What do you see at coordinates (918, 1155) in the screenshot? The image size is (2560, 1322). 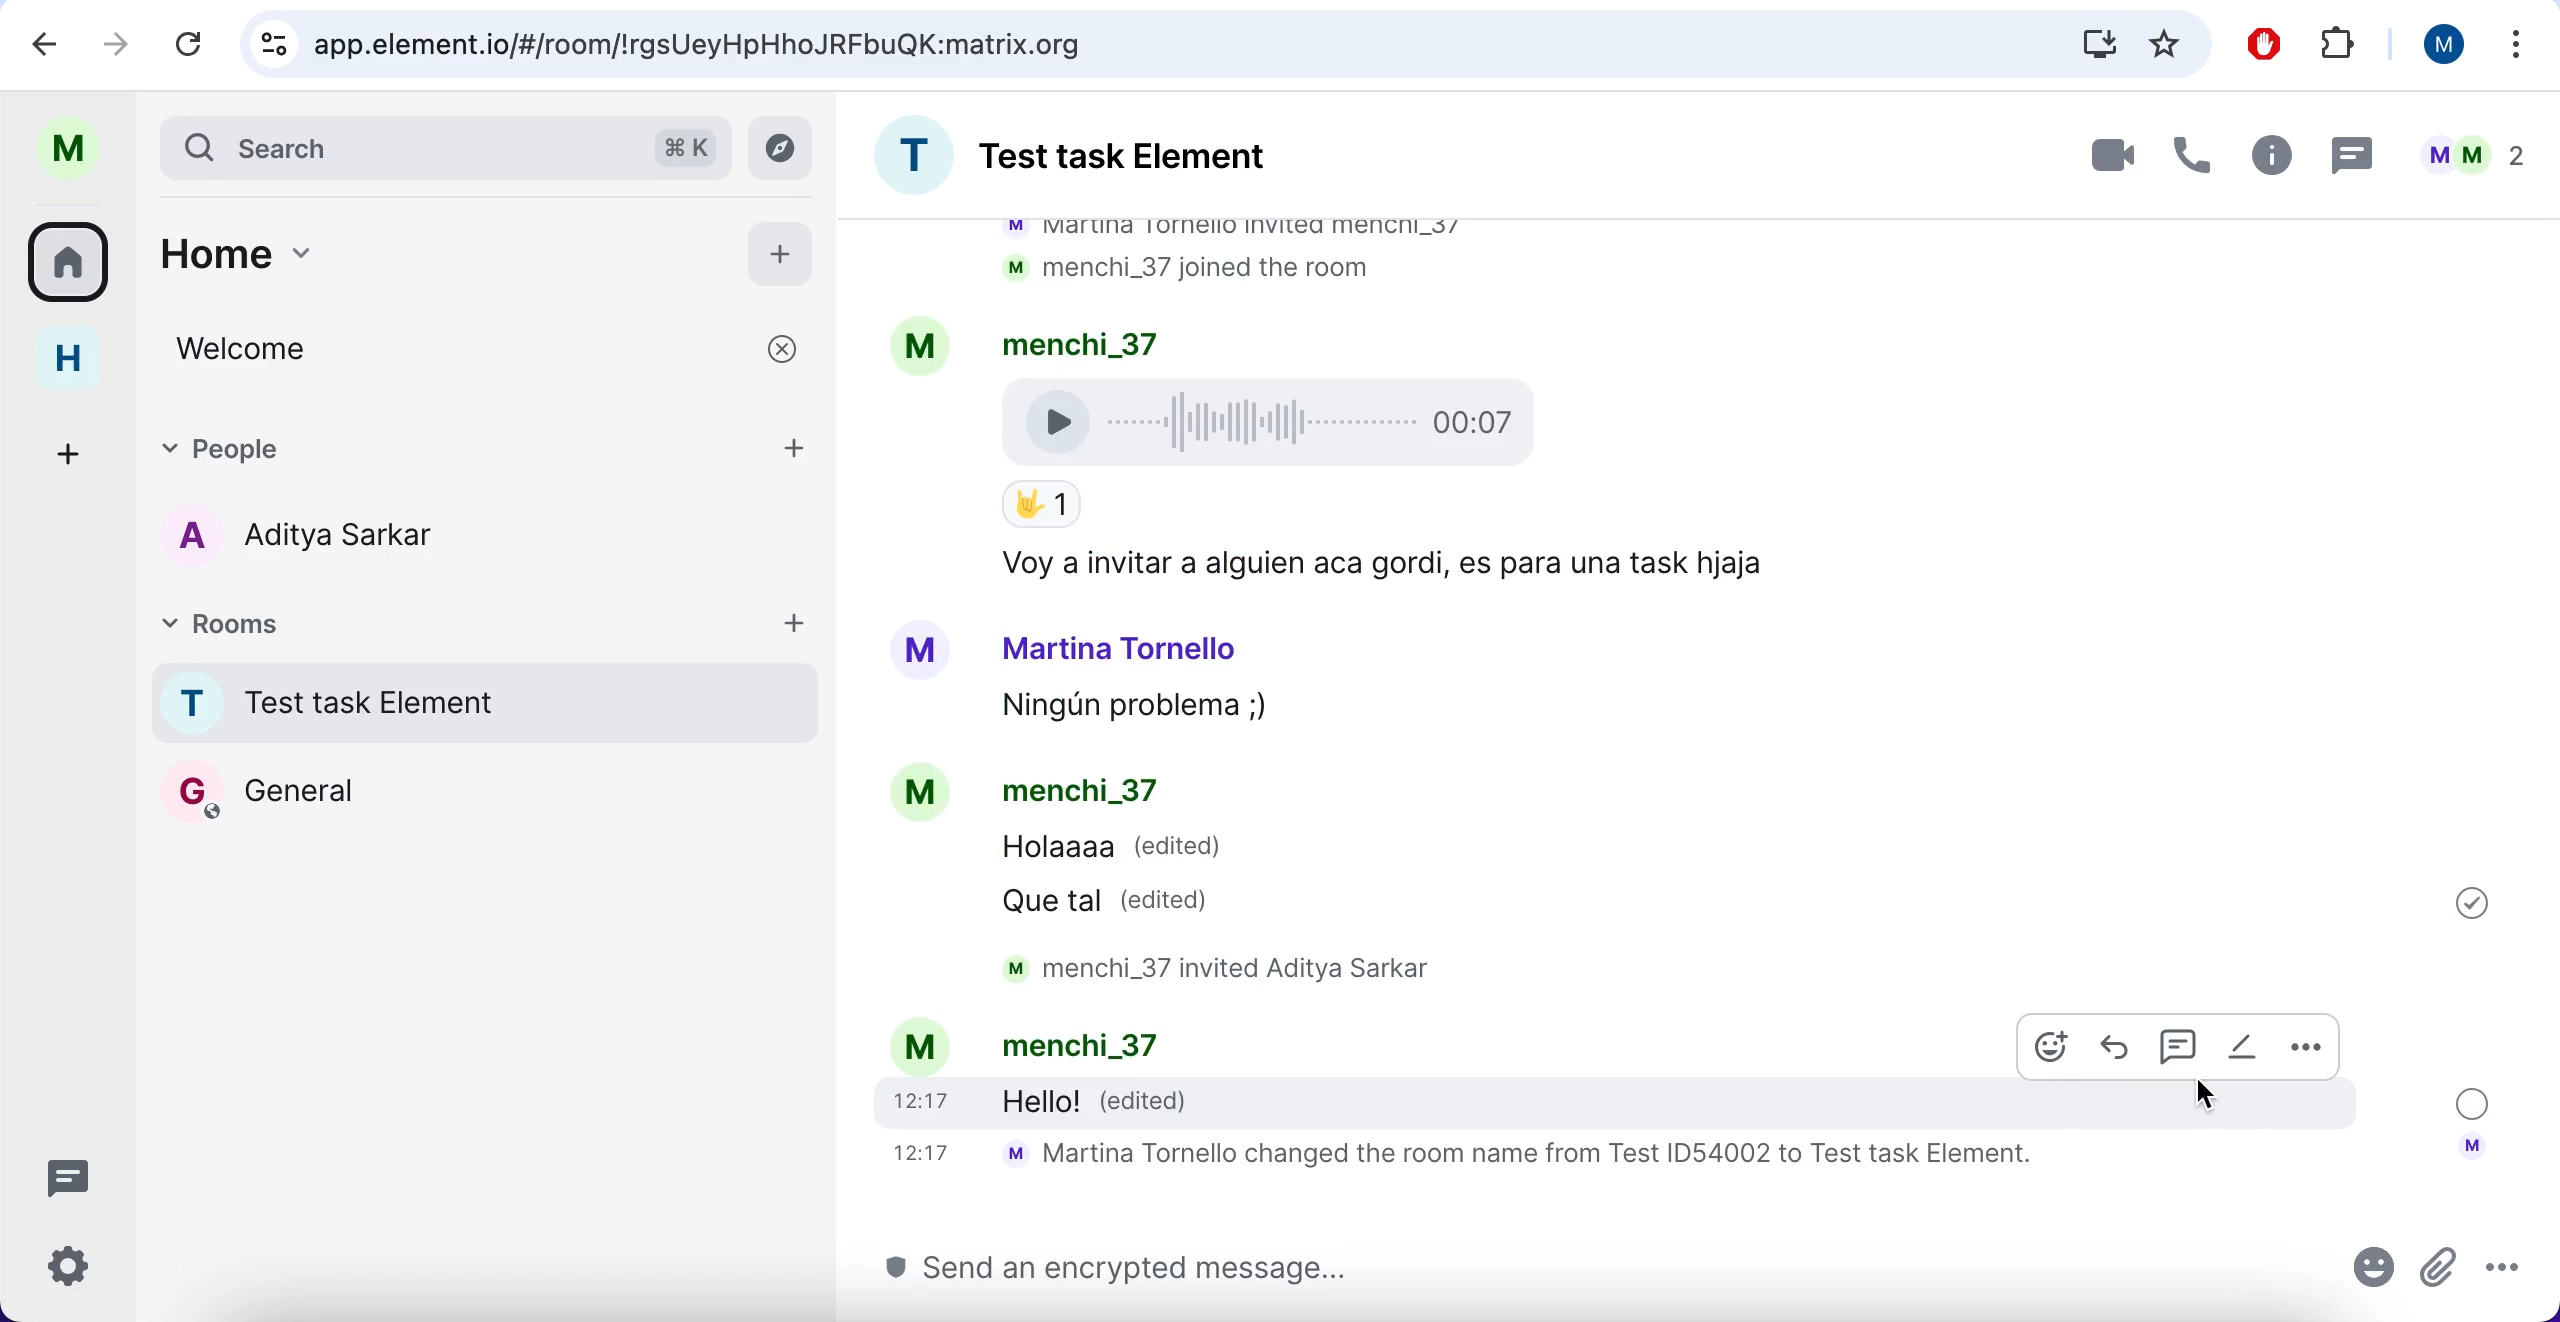 I see `time` at bounding box center [918, 1155].